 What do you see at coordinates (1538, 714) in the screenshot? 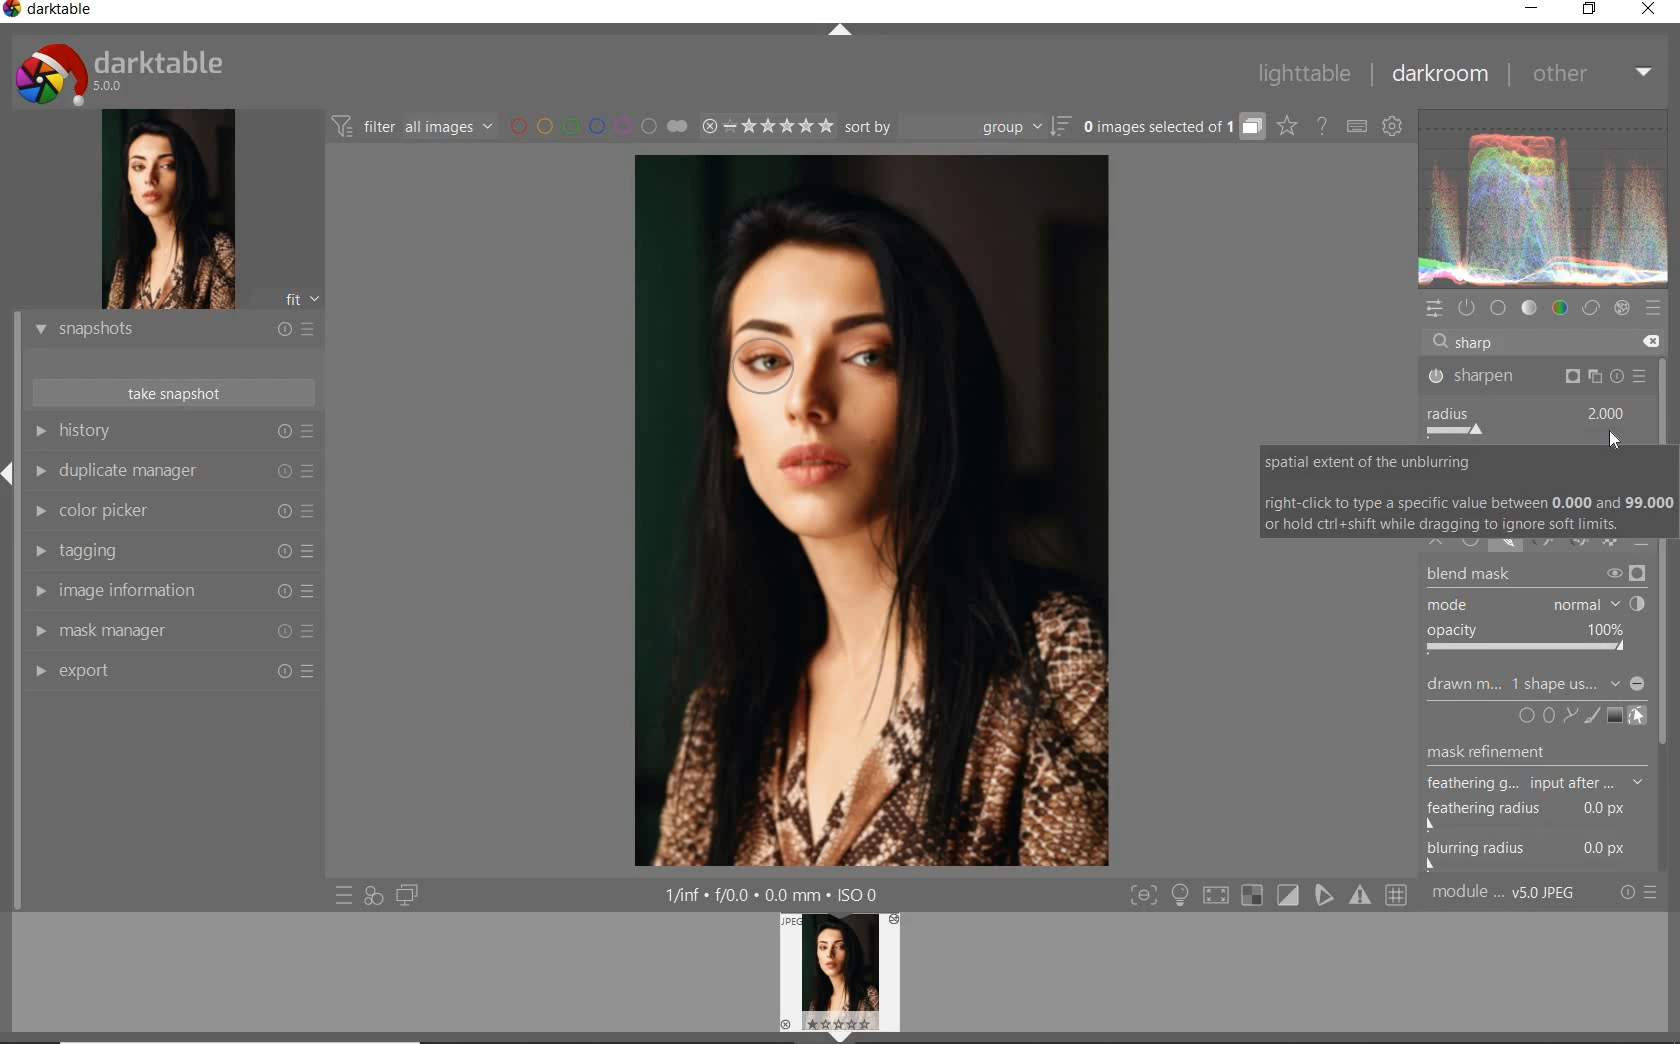
I see `add circle or ellipse` at bounding box center [1538, 714].